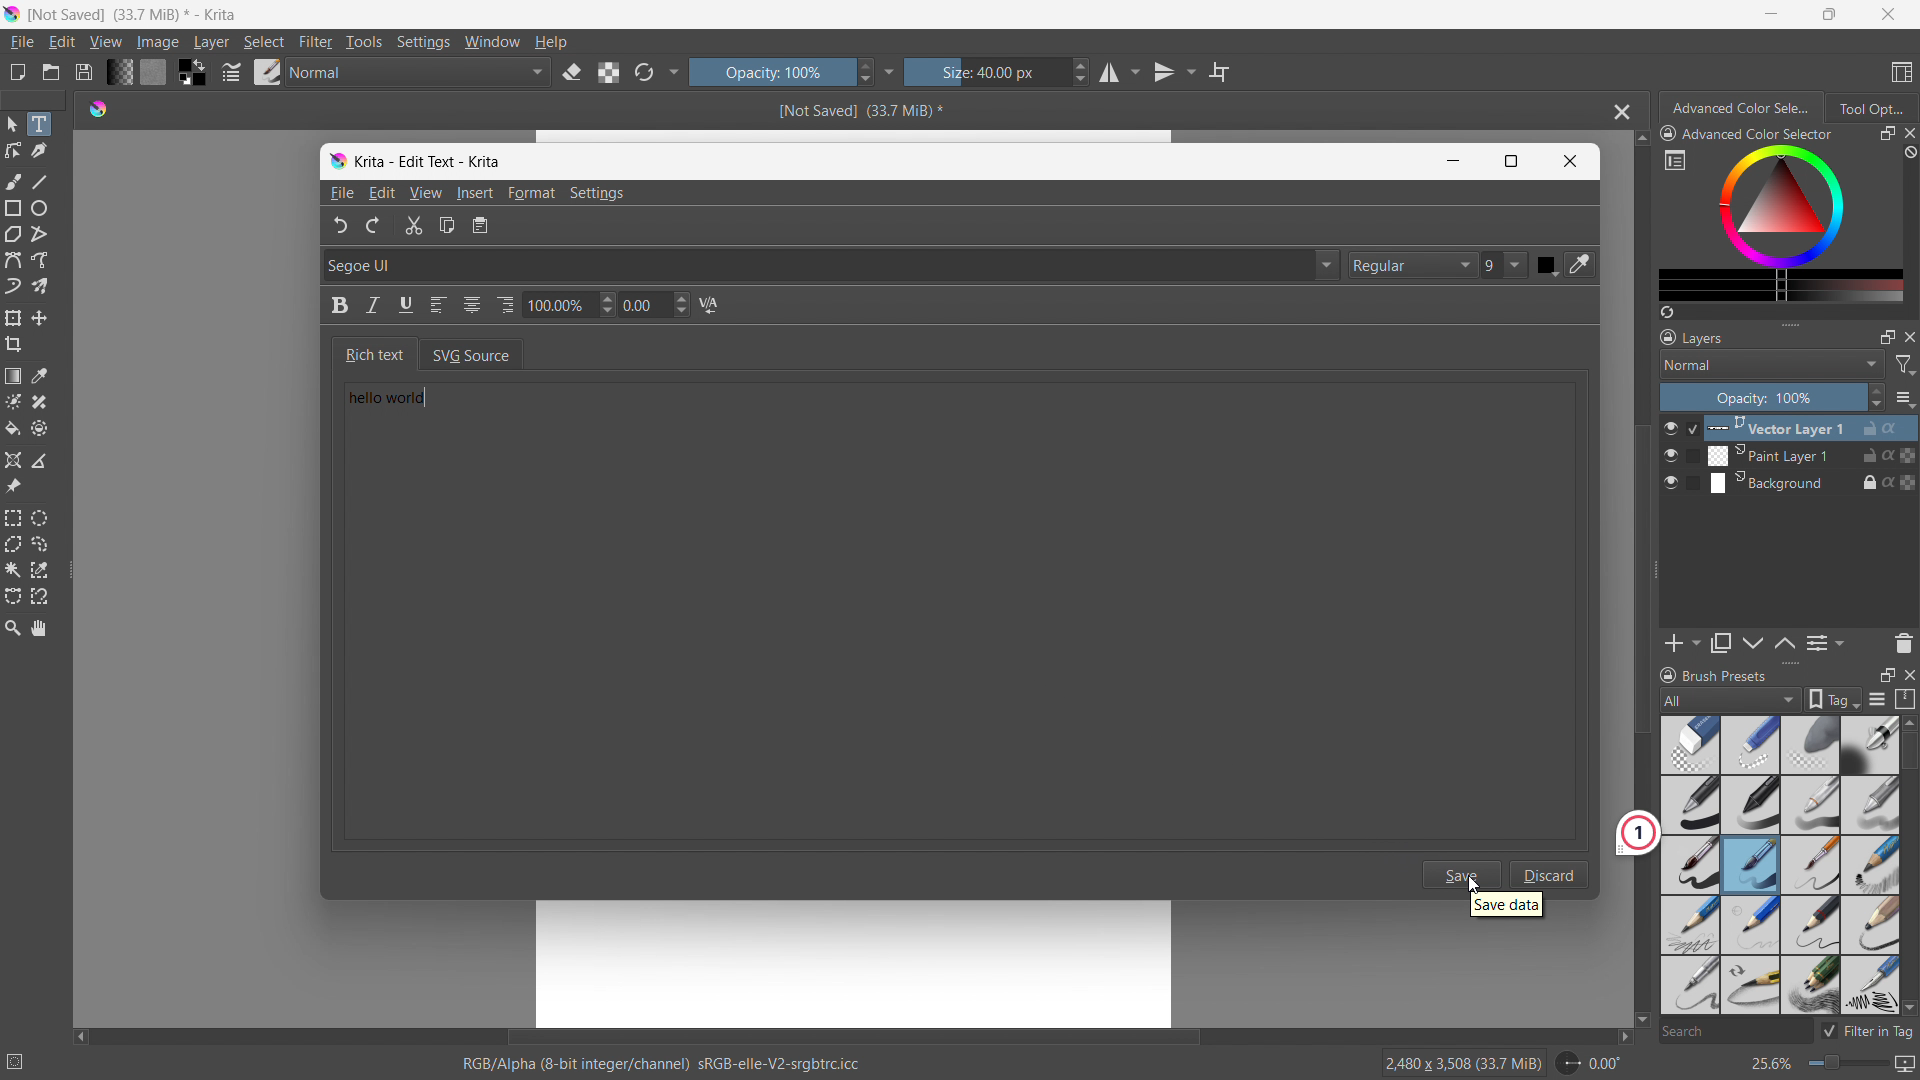  Describe the element at coordinates (40, 460) in the screenshot. I see `measure the distance between two points` at that location.